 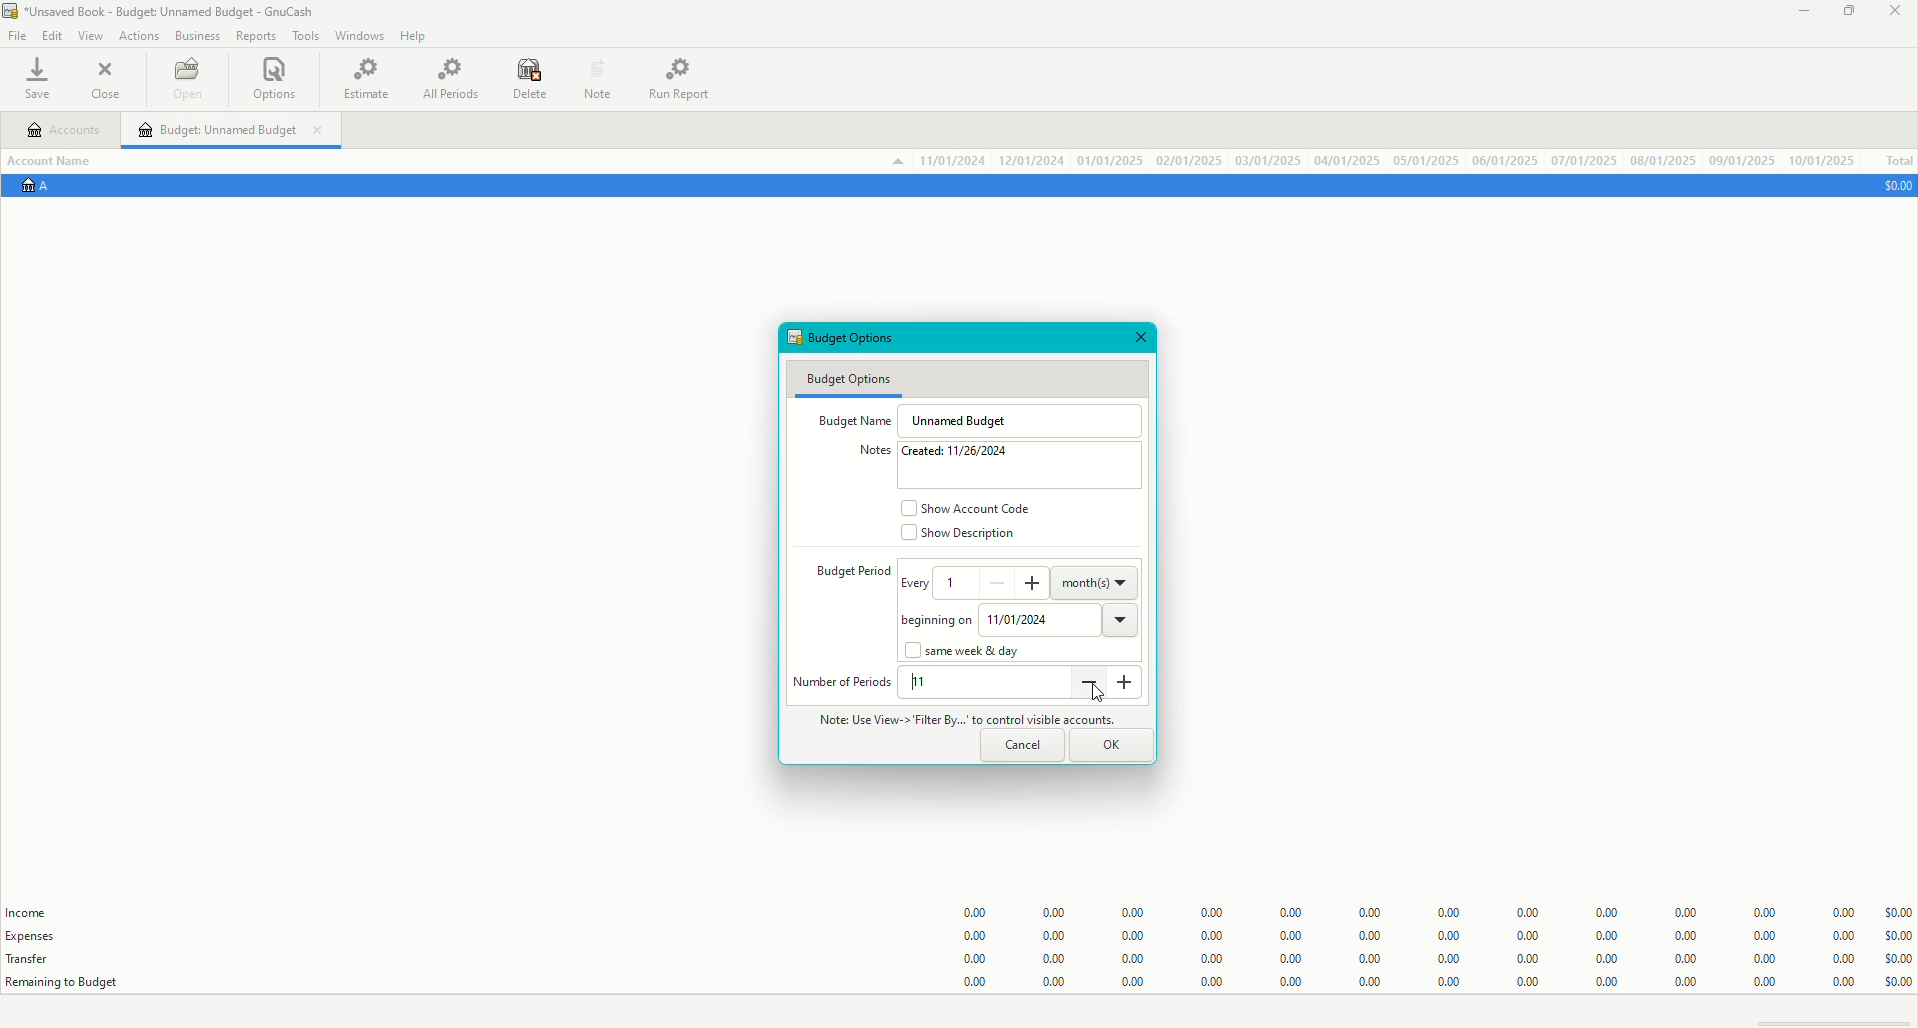 I want to click on Open, so click(x=186, y=82).